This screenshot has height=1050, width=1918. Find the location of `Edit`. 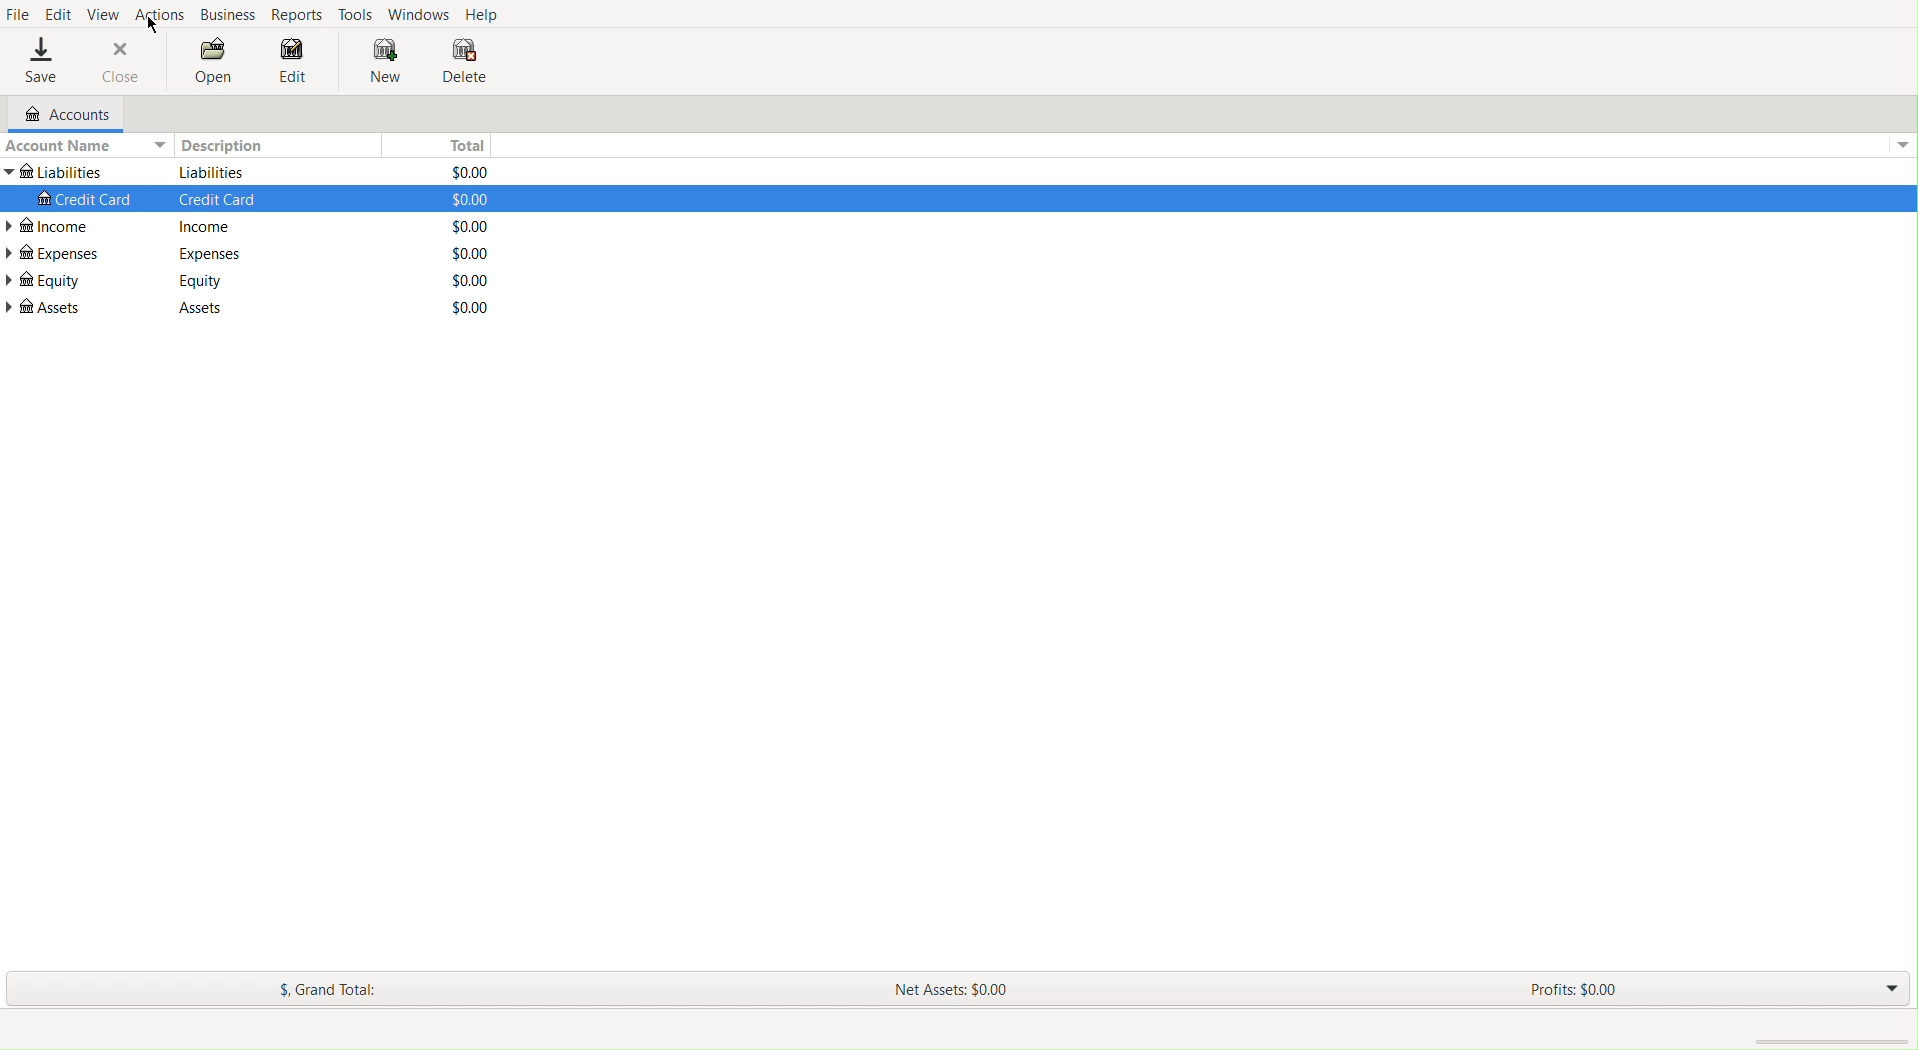

Edit is located at coordinates (60, 14).